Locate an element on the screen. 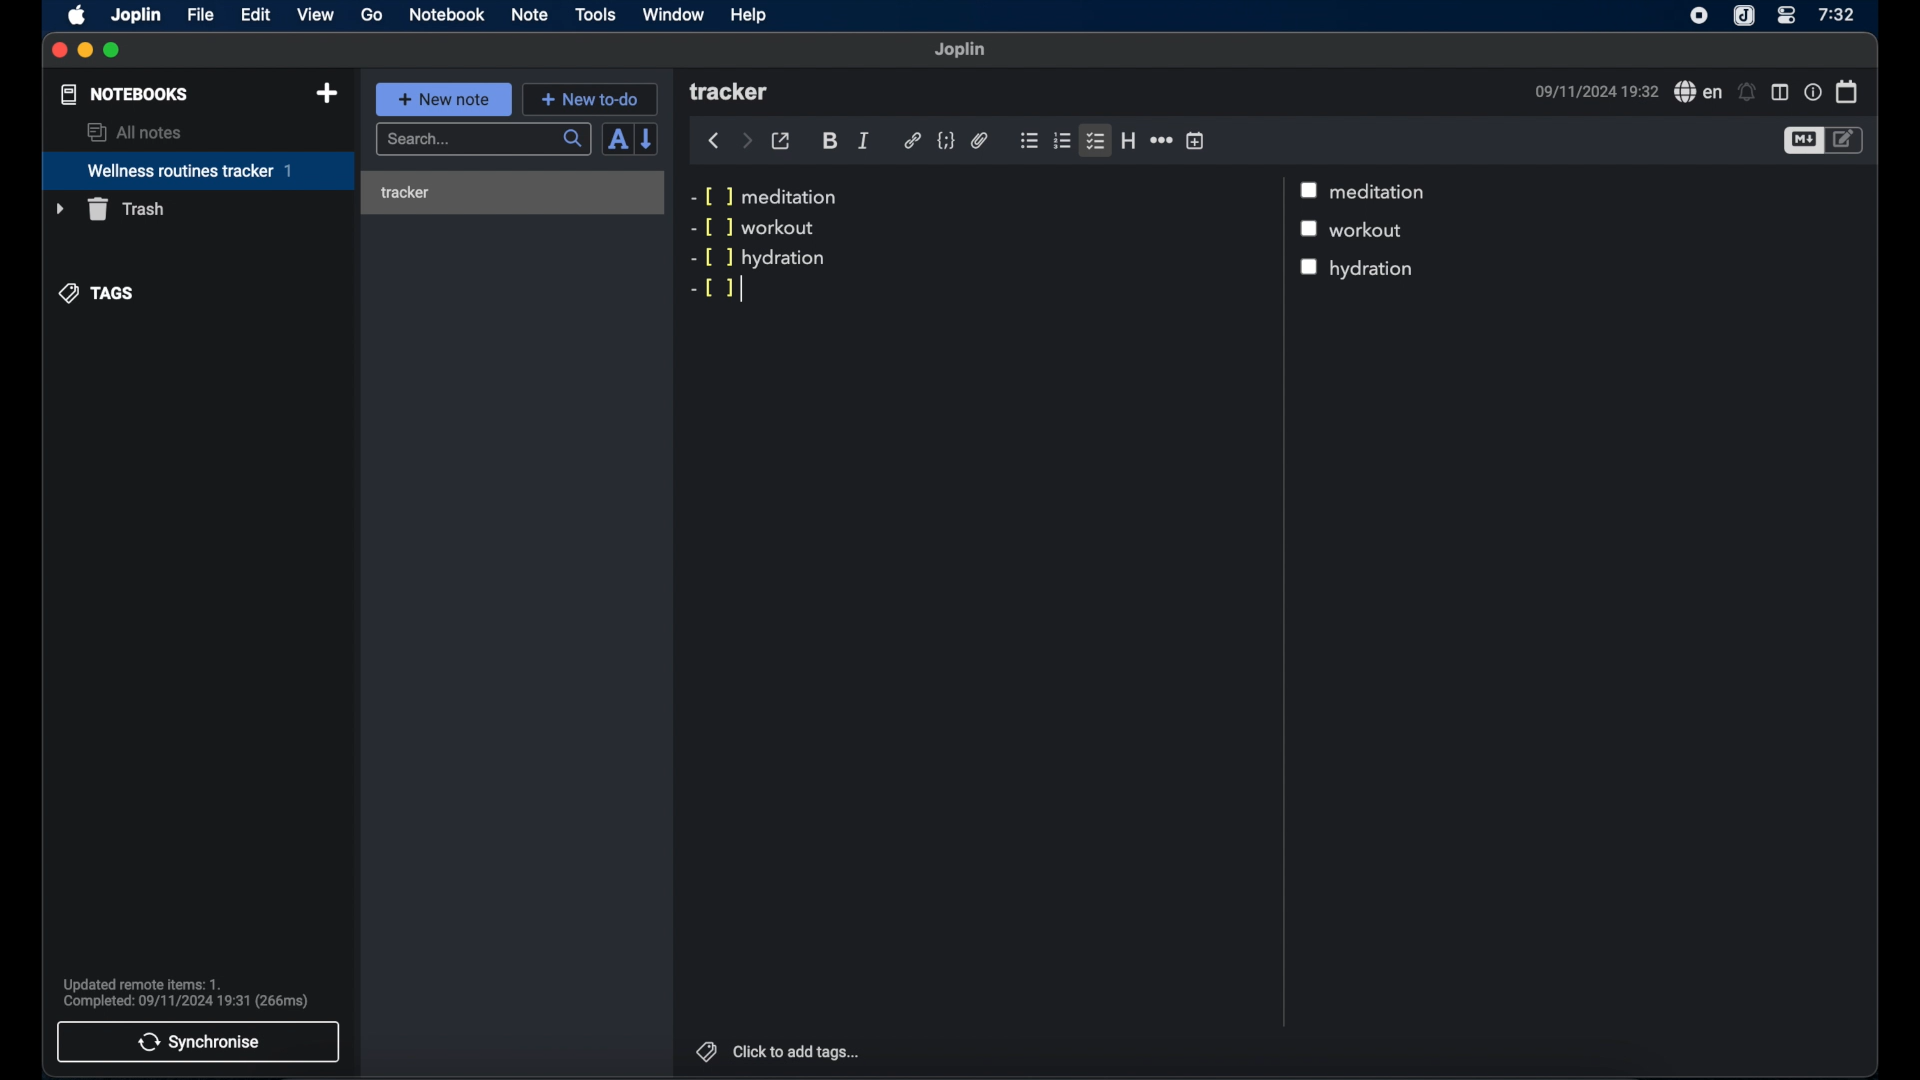 This screenshot has height=1080, width=1920. toggle editor is located at coordinates (1848, 141).